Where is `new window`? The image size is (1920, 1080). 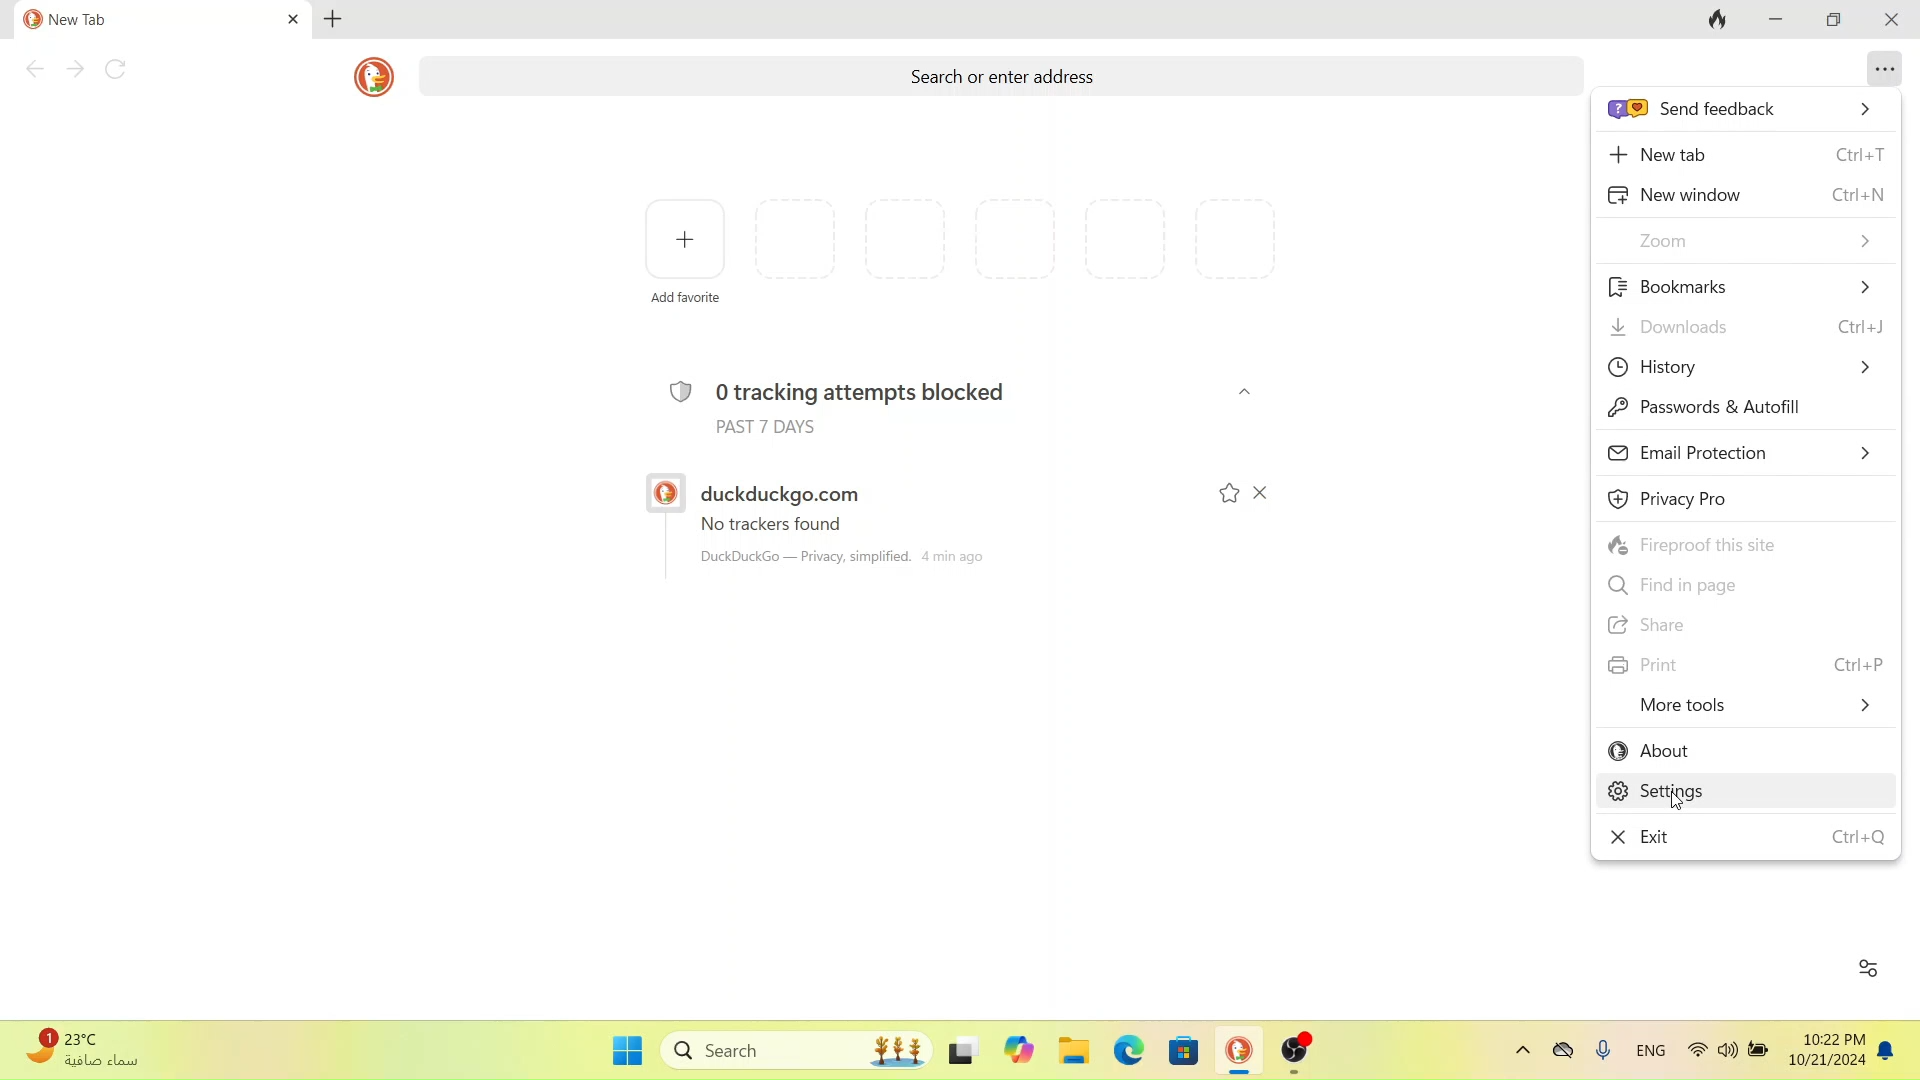
new window is located at coordinates (1750, 195).